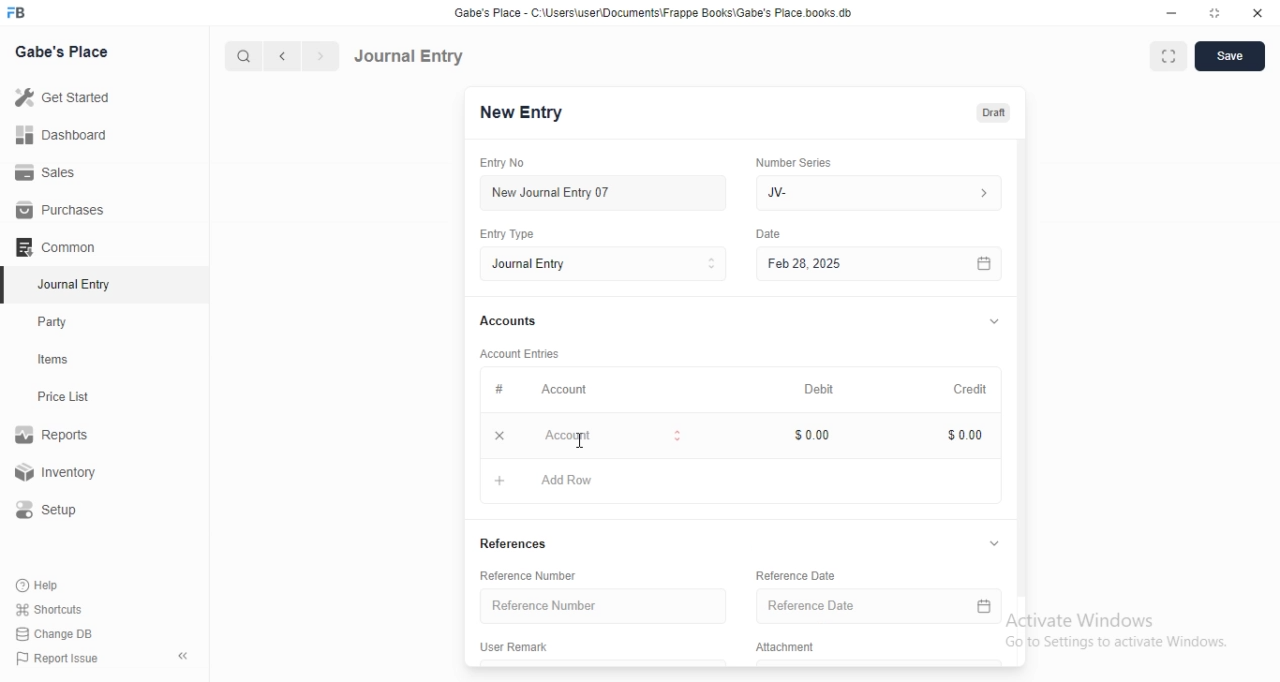 The width and height of the screenshot is (1280, 682). I want to click on forward, so click(322, 56).